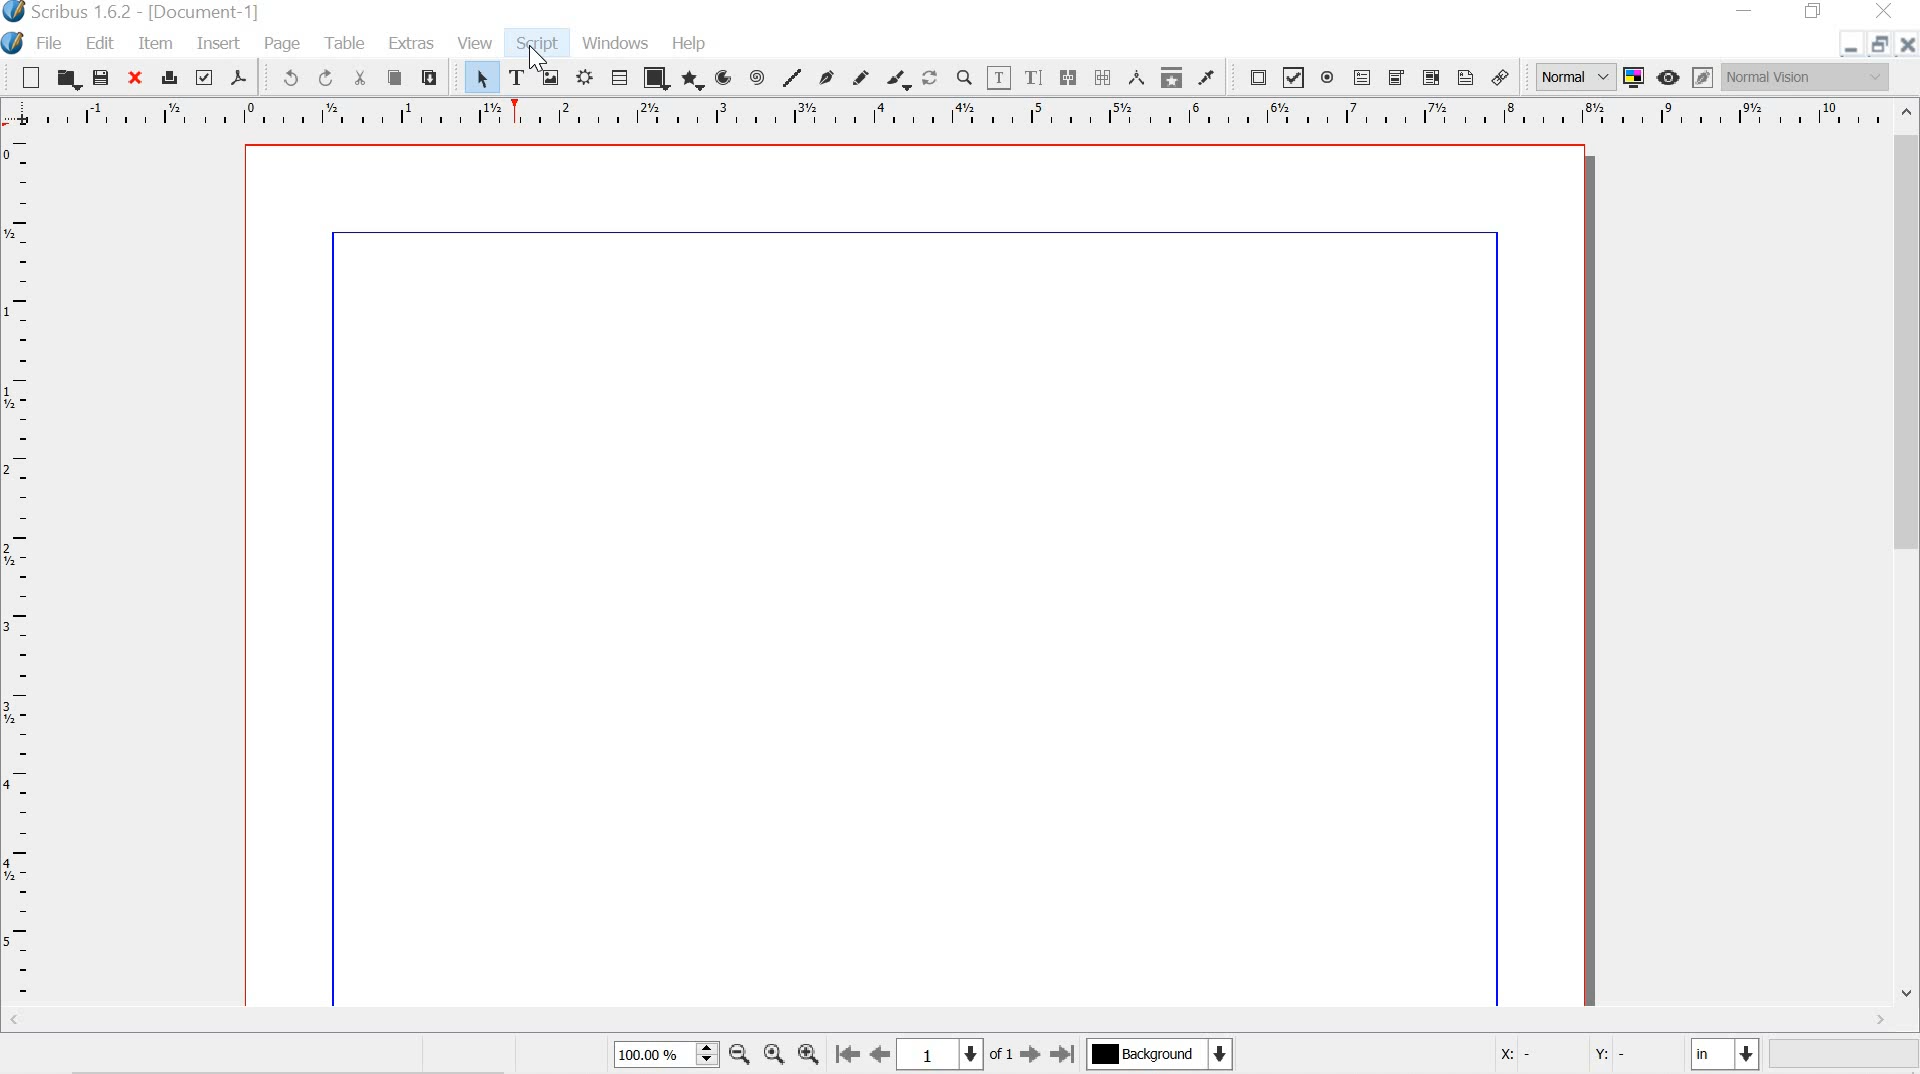 Image resolution: width=1920 pixels, height=1074 pixels. I want to click on preview mode, so click(1671, 76).